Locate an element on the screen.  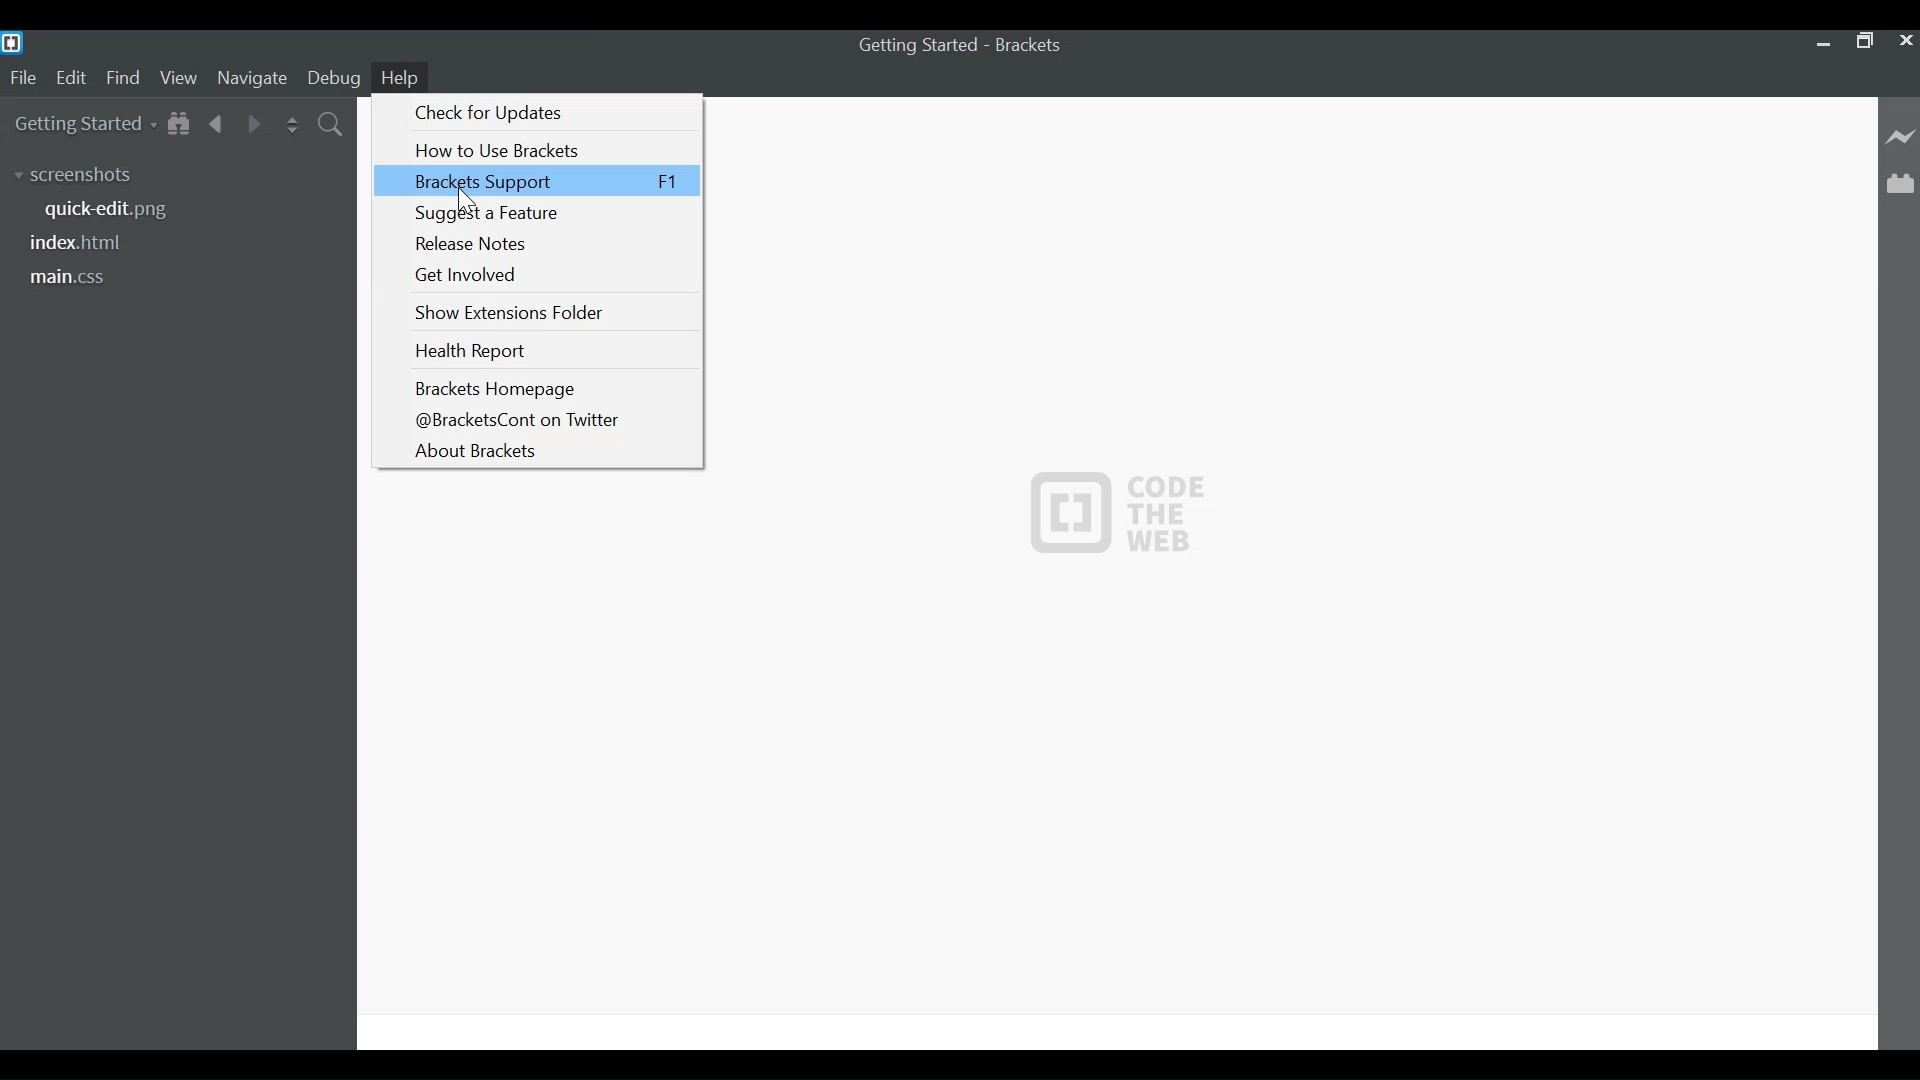
index html File is located at coordinates (82, 243).